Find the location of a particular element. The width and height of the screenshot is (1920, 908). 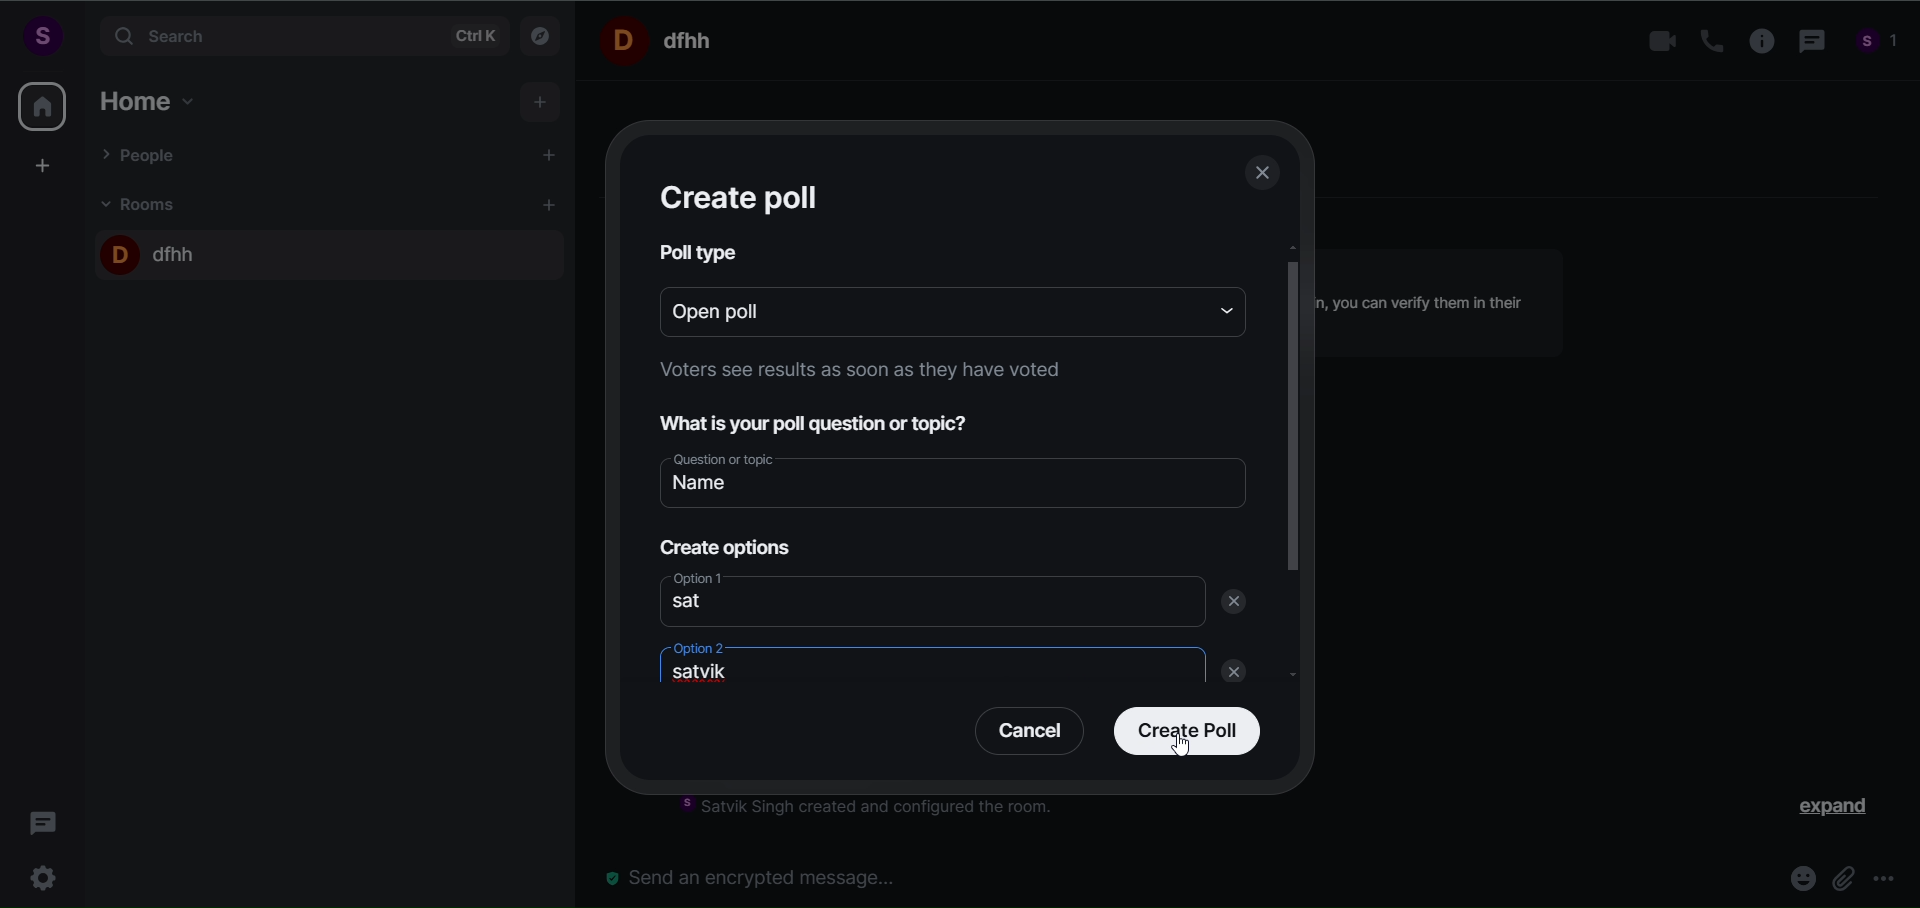

instruction is located at coordinates (874, 372).